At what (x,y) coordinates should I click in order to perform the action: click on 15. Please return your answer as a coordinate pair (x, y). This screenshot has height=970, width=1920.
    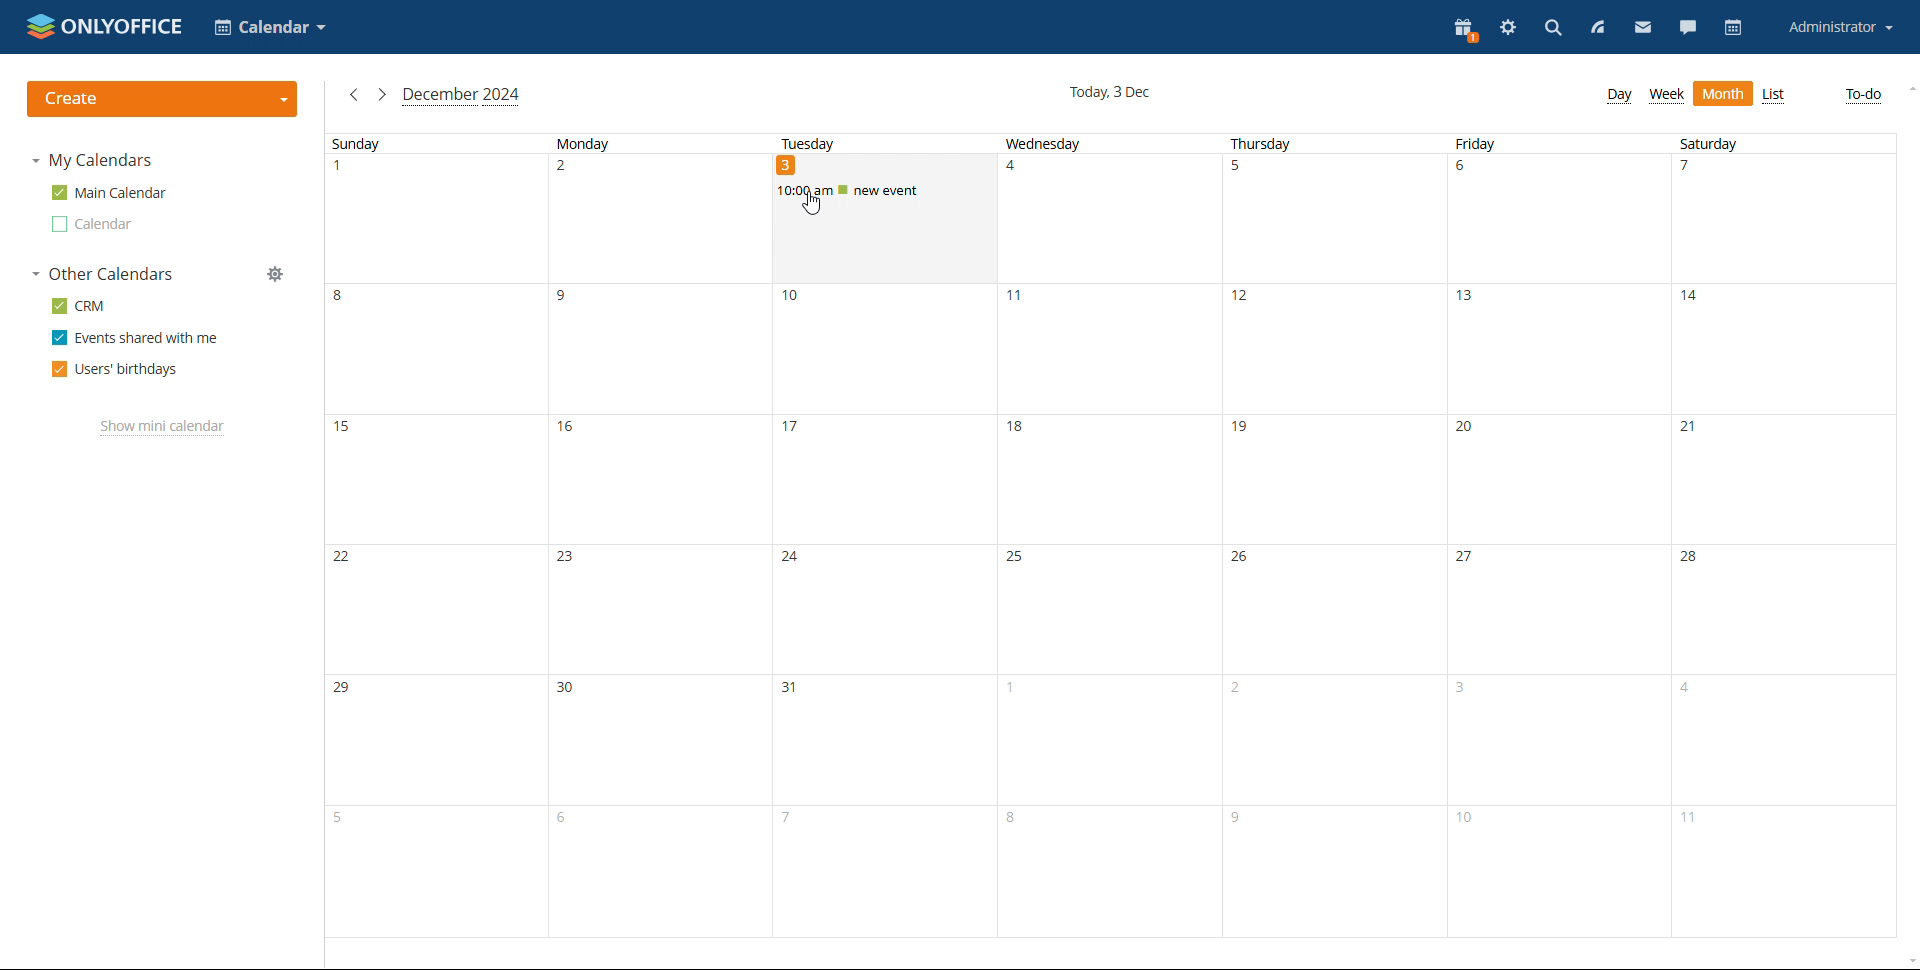
    Looking at the image, I should click on (435, 479).